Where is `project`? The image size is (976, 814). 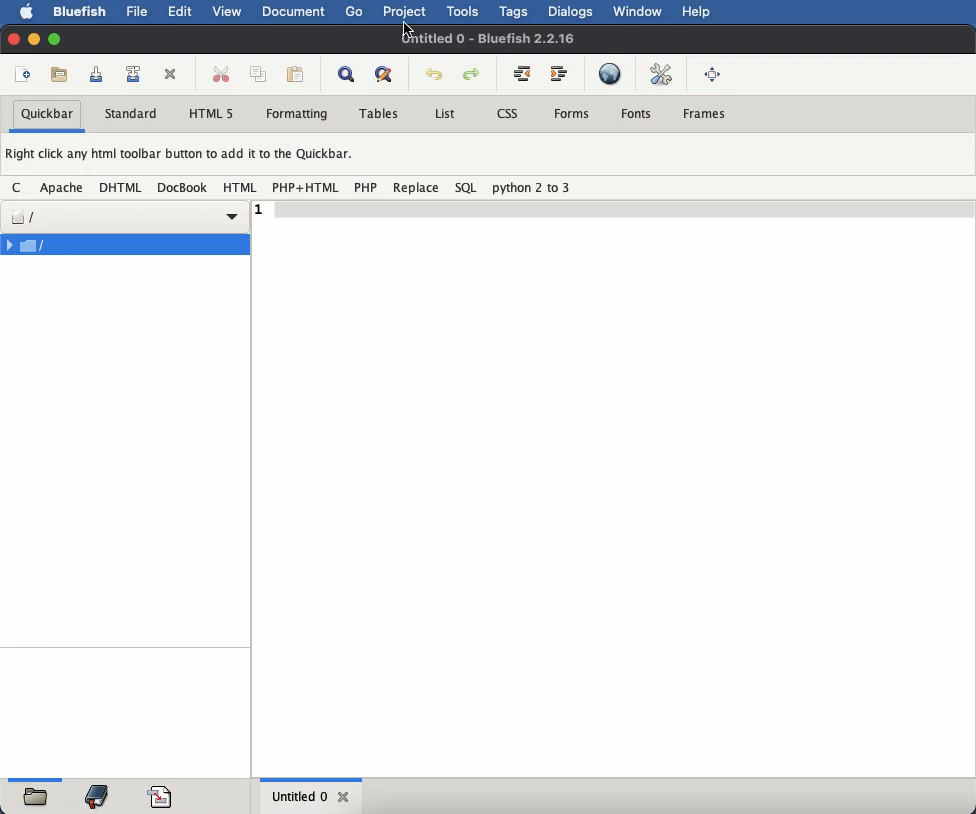 project is located at coordinates (406, 13).